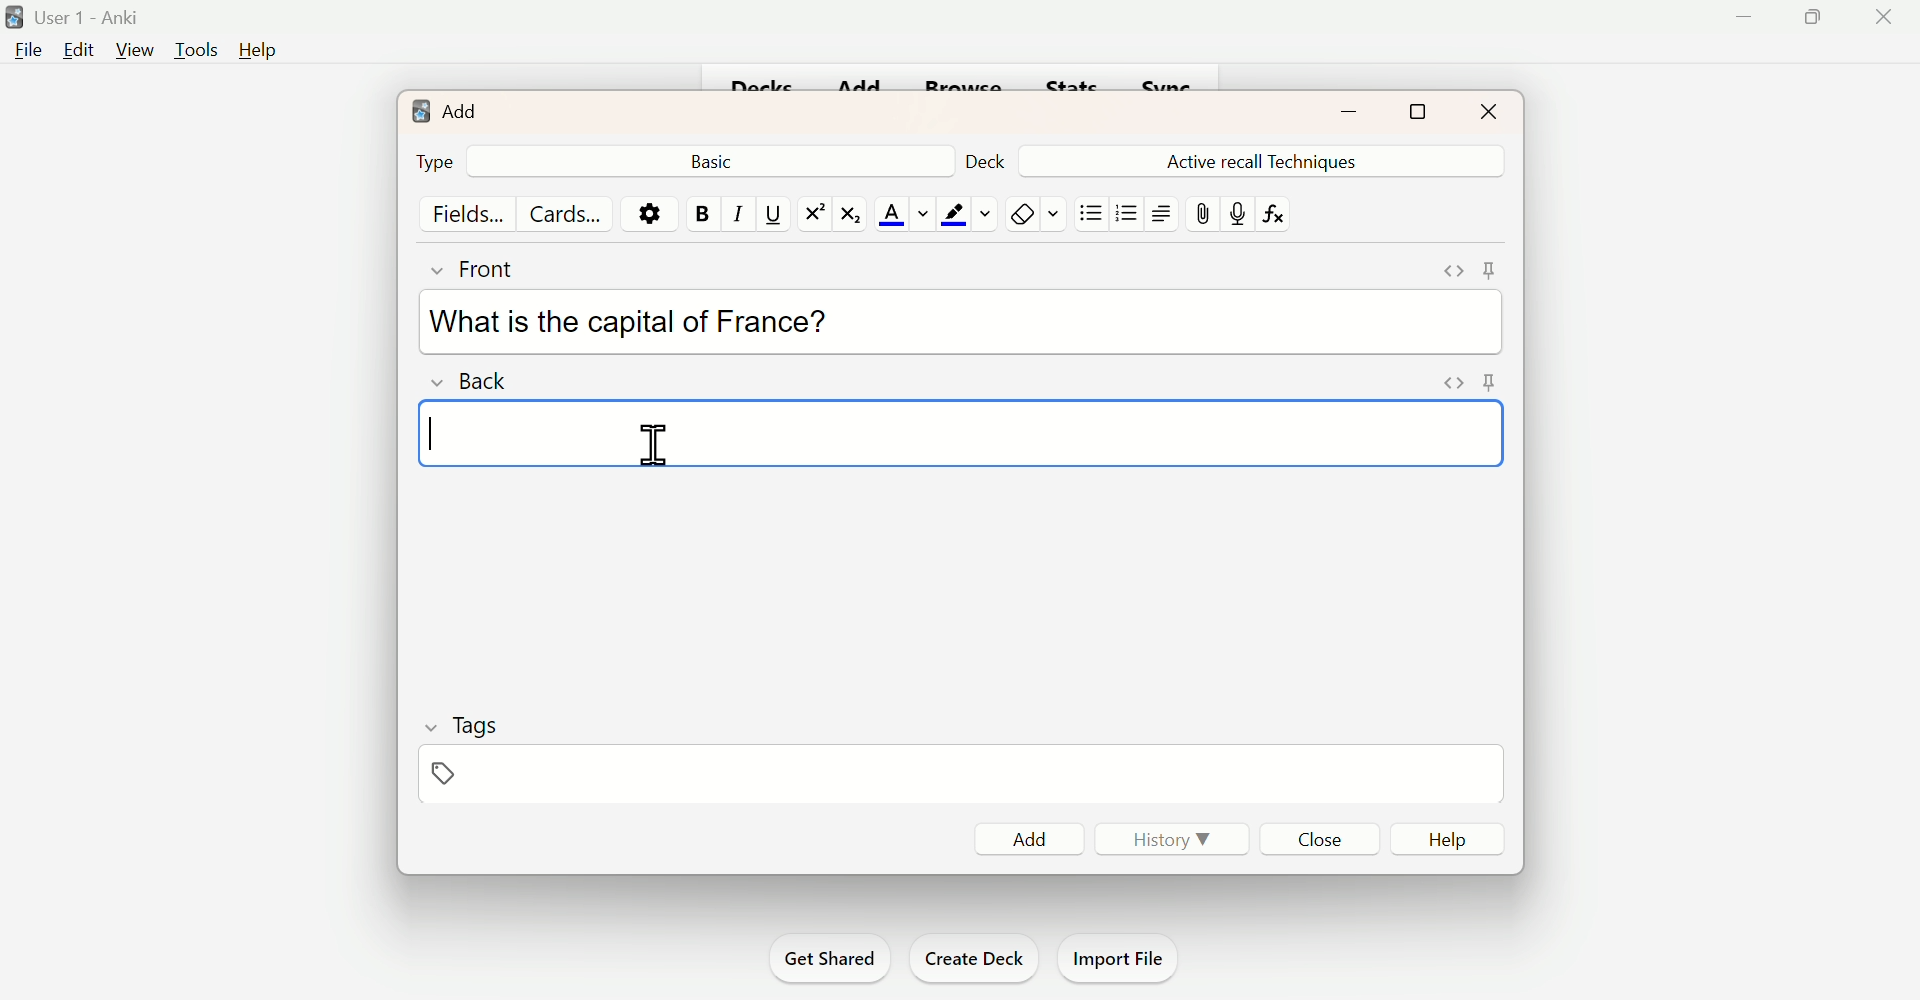  What do you see at coordinates (964, 212) in the screenshot?
I see `Text Highlighting Color` at bounding box center [964, 212].